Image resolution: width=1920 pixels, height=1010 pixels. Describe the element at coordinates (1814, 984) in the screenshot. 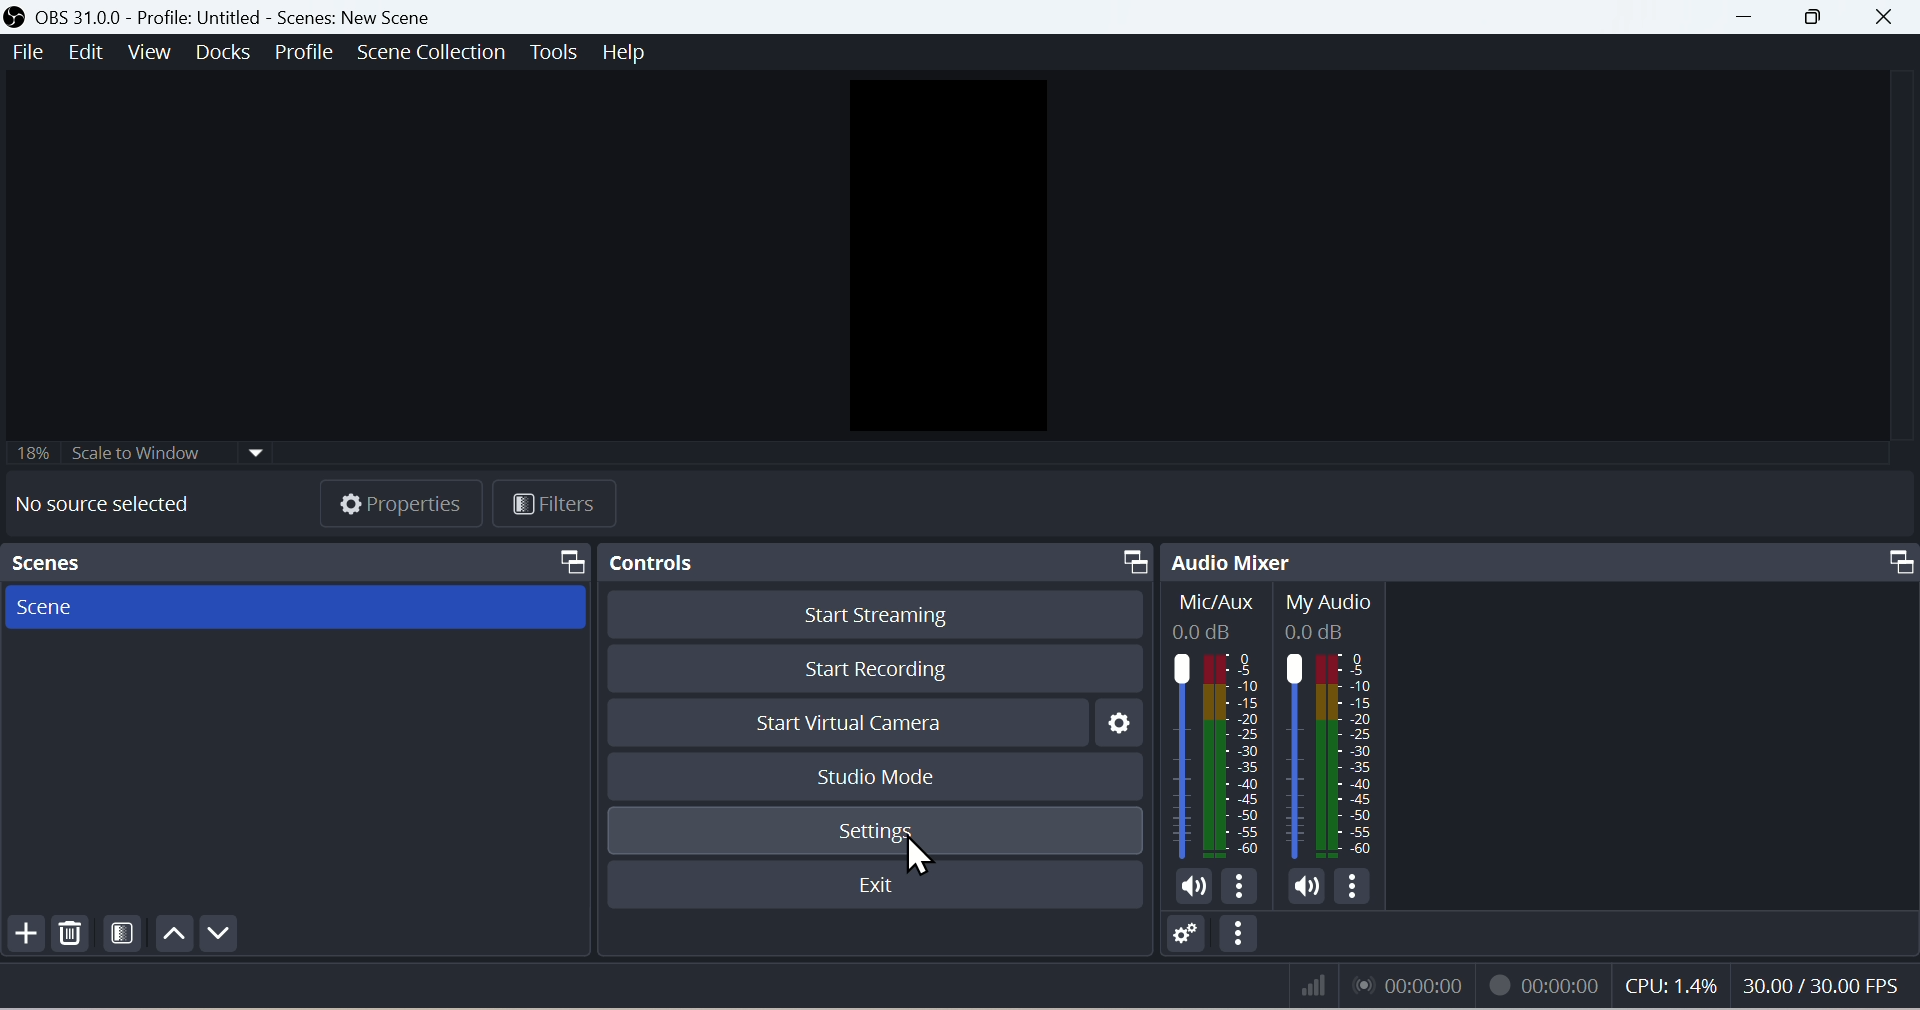

I see `30.00/30.00 FPS` at that location.